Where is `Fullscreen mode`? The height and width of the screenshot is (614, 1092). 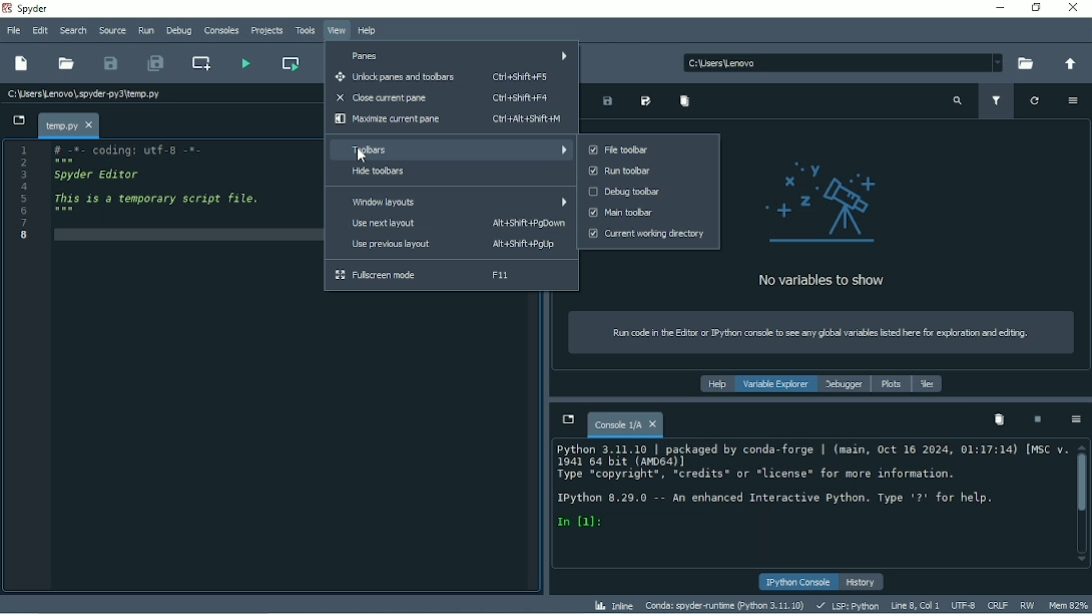 Fullscreen mode is located at coordinates (450, 275).